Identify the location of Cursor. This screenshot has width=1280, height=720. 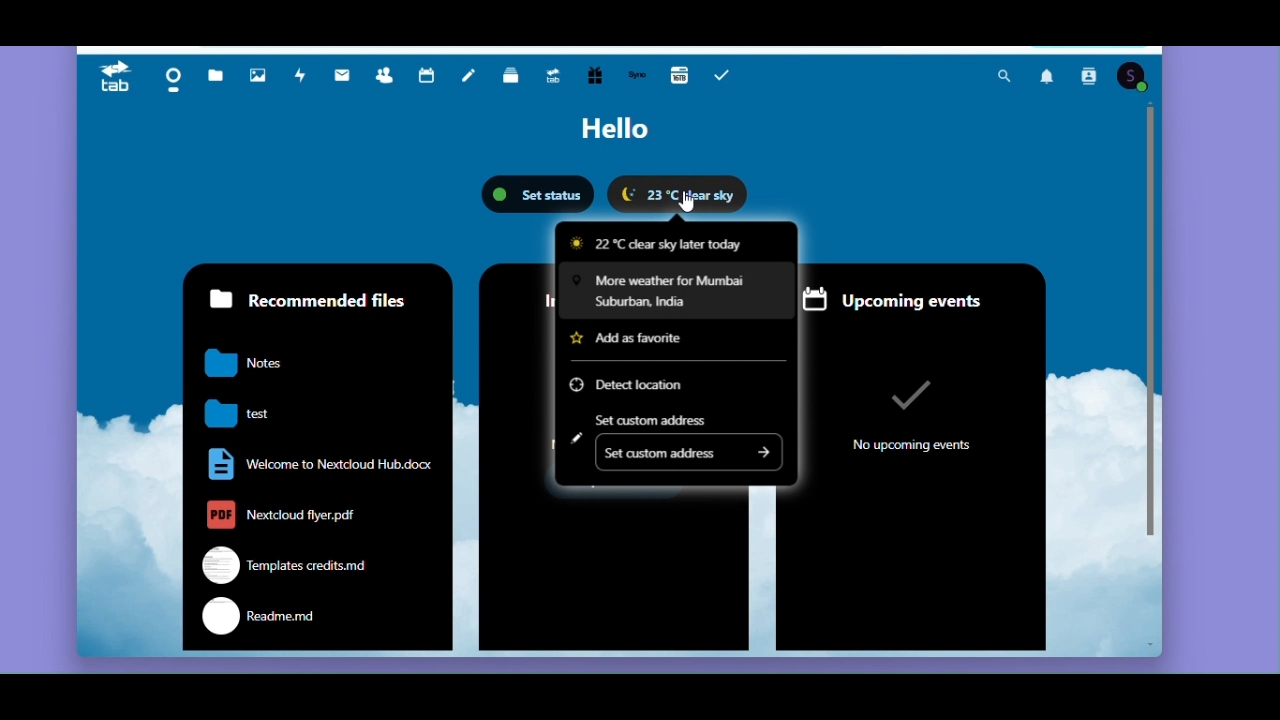
(690, 203).